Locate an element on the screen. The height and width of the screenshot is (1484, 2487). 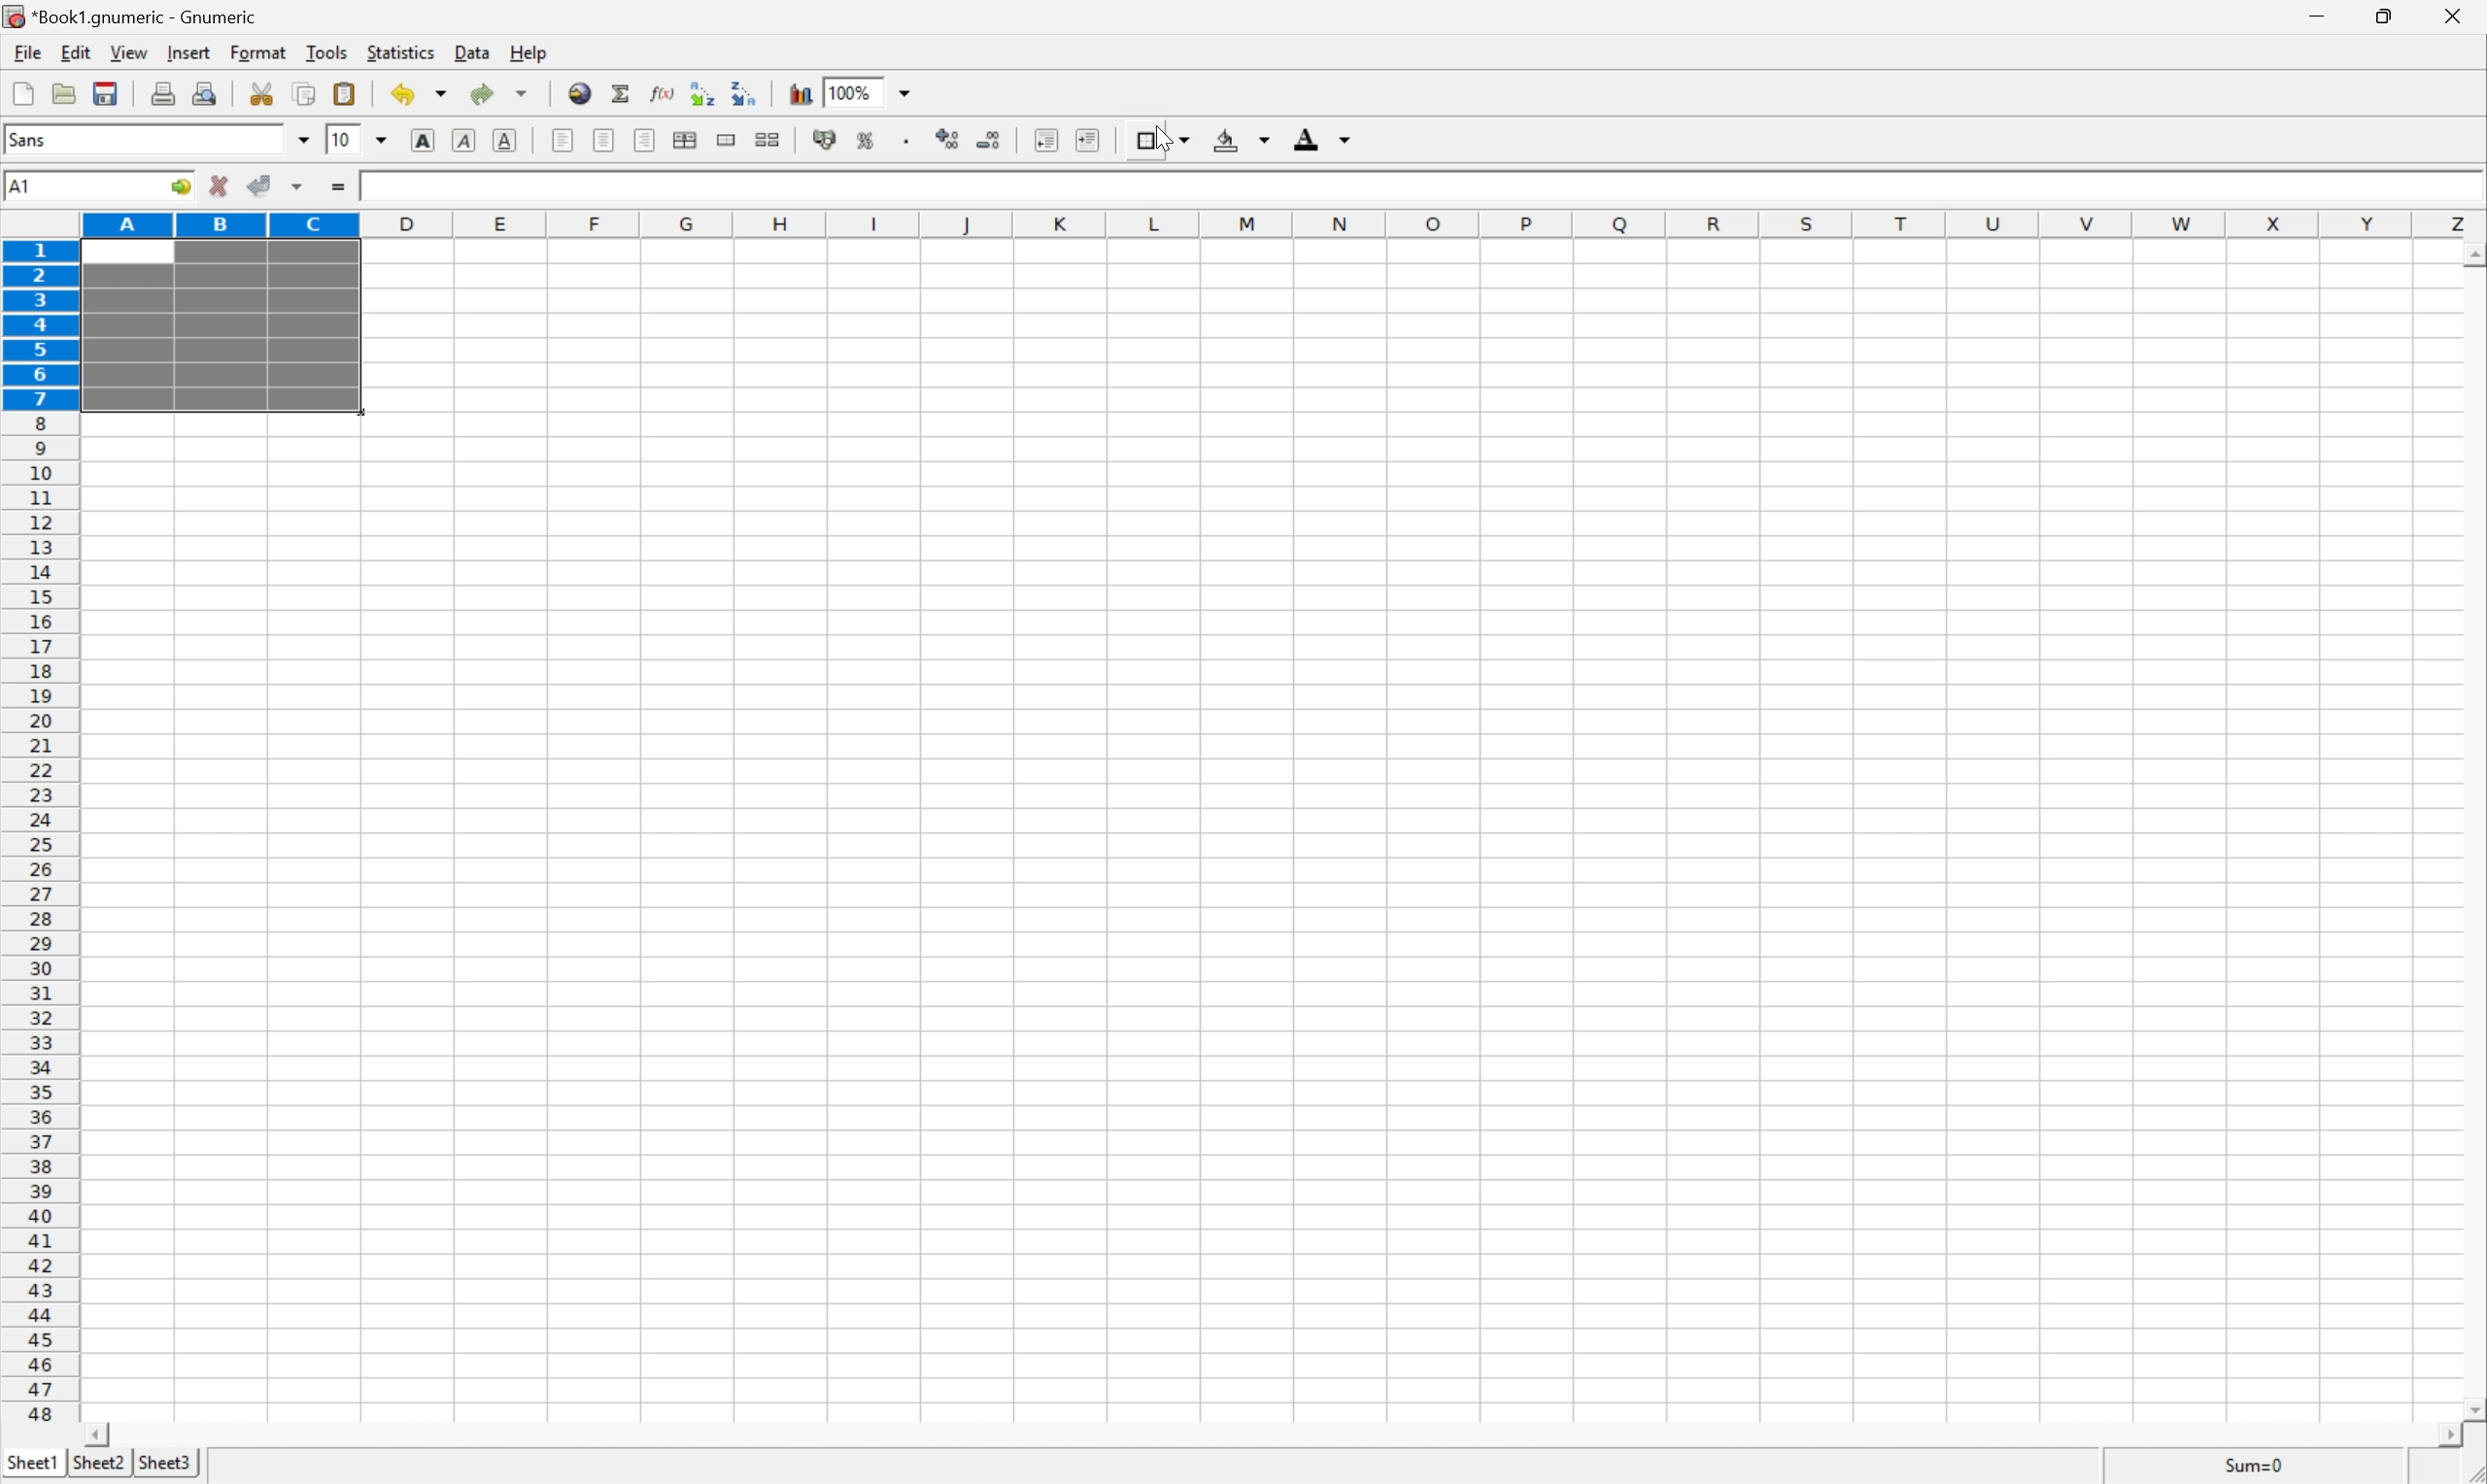
sum=0 is located at coordinates (2262, 1466).